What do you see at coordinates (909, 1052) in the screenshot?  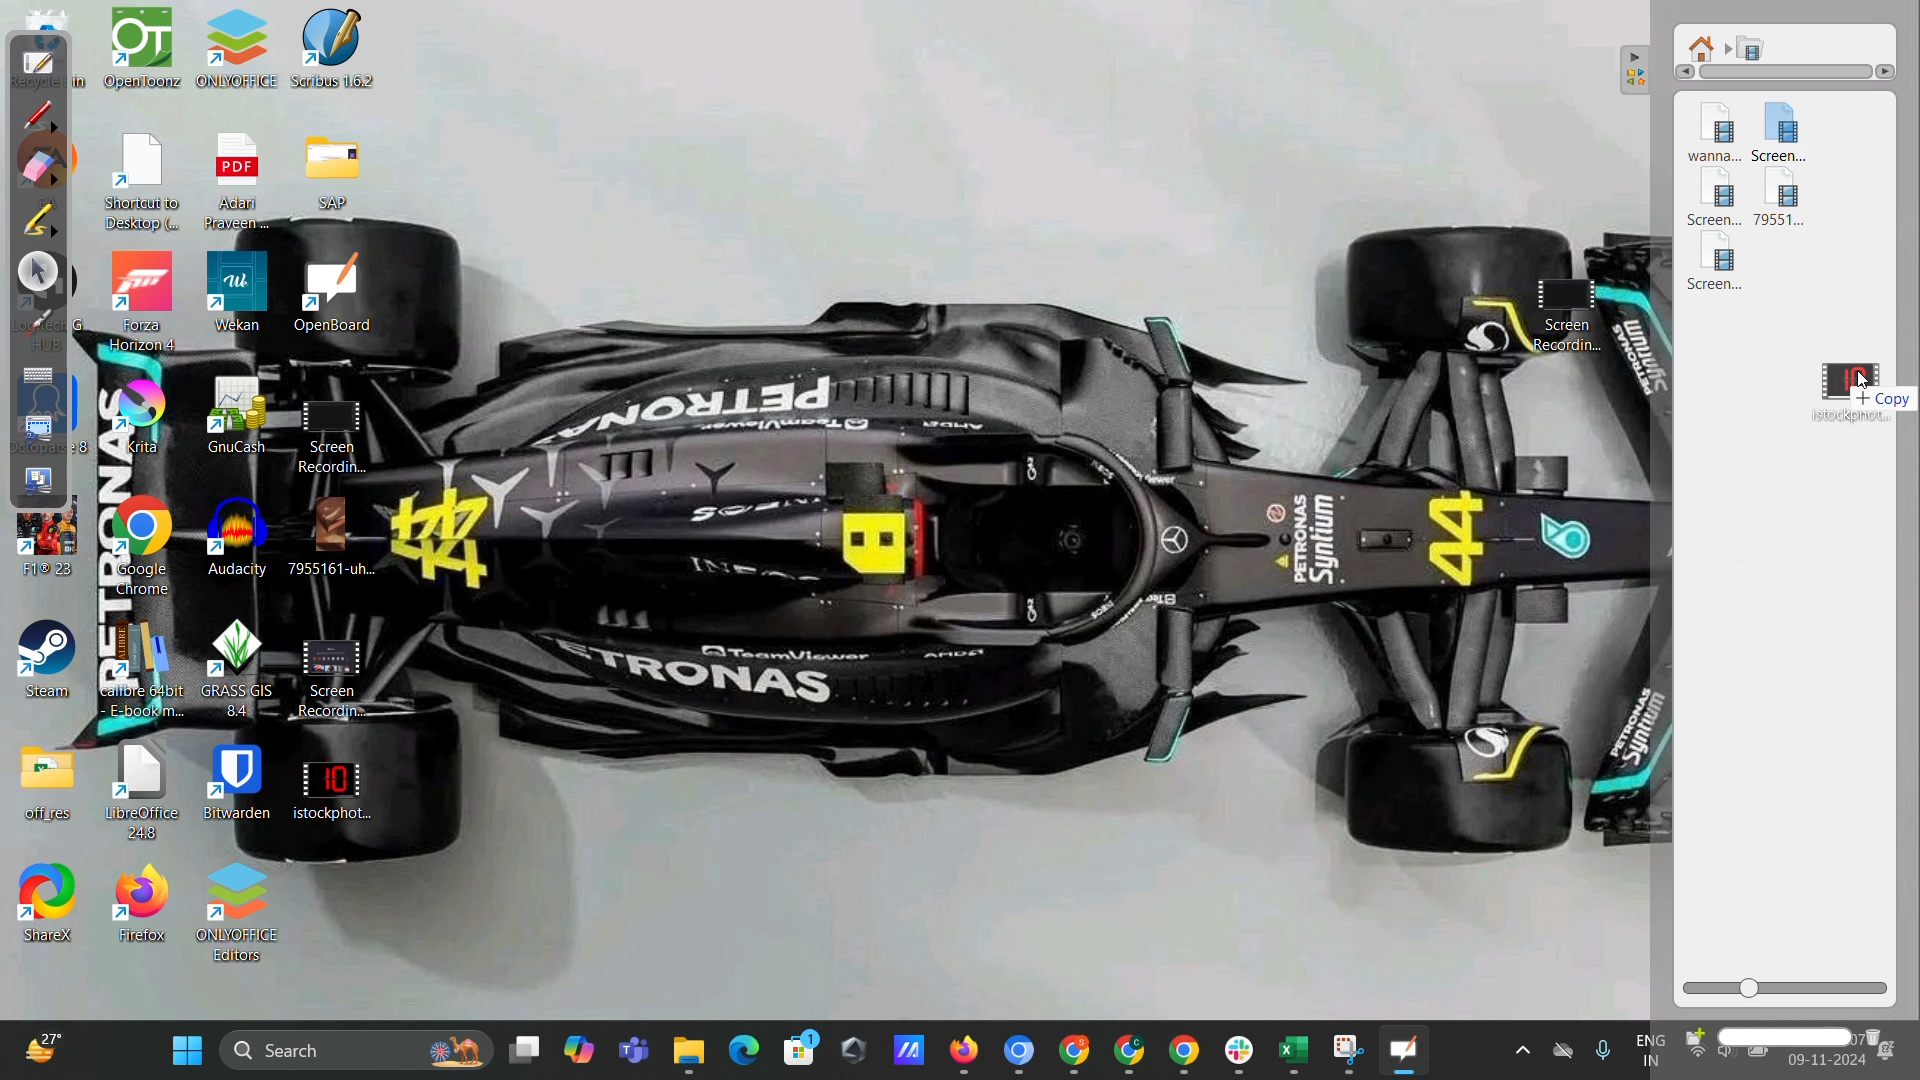 I see `shortcut on desktop taskbar` at bounding box center [909, 1052].